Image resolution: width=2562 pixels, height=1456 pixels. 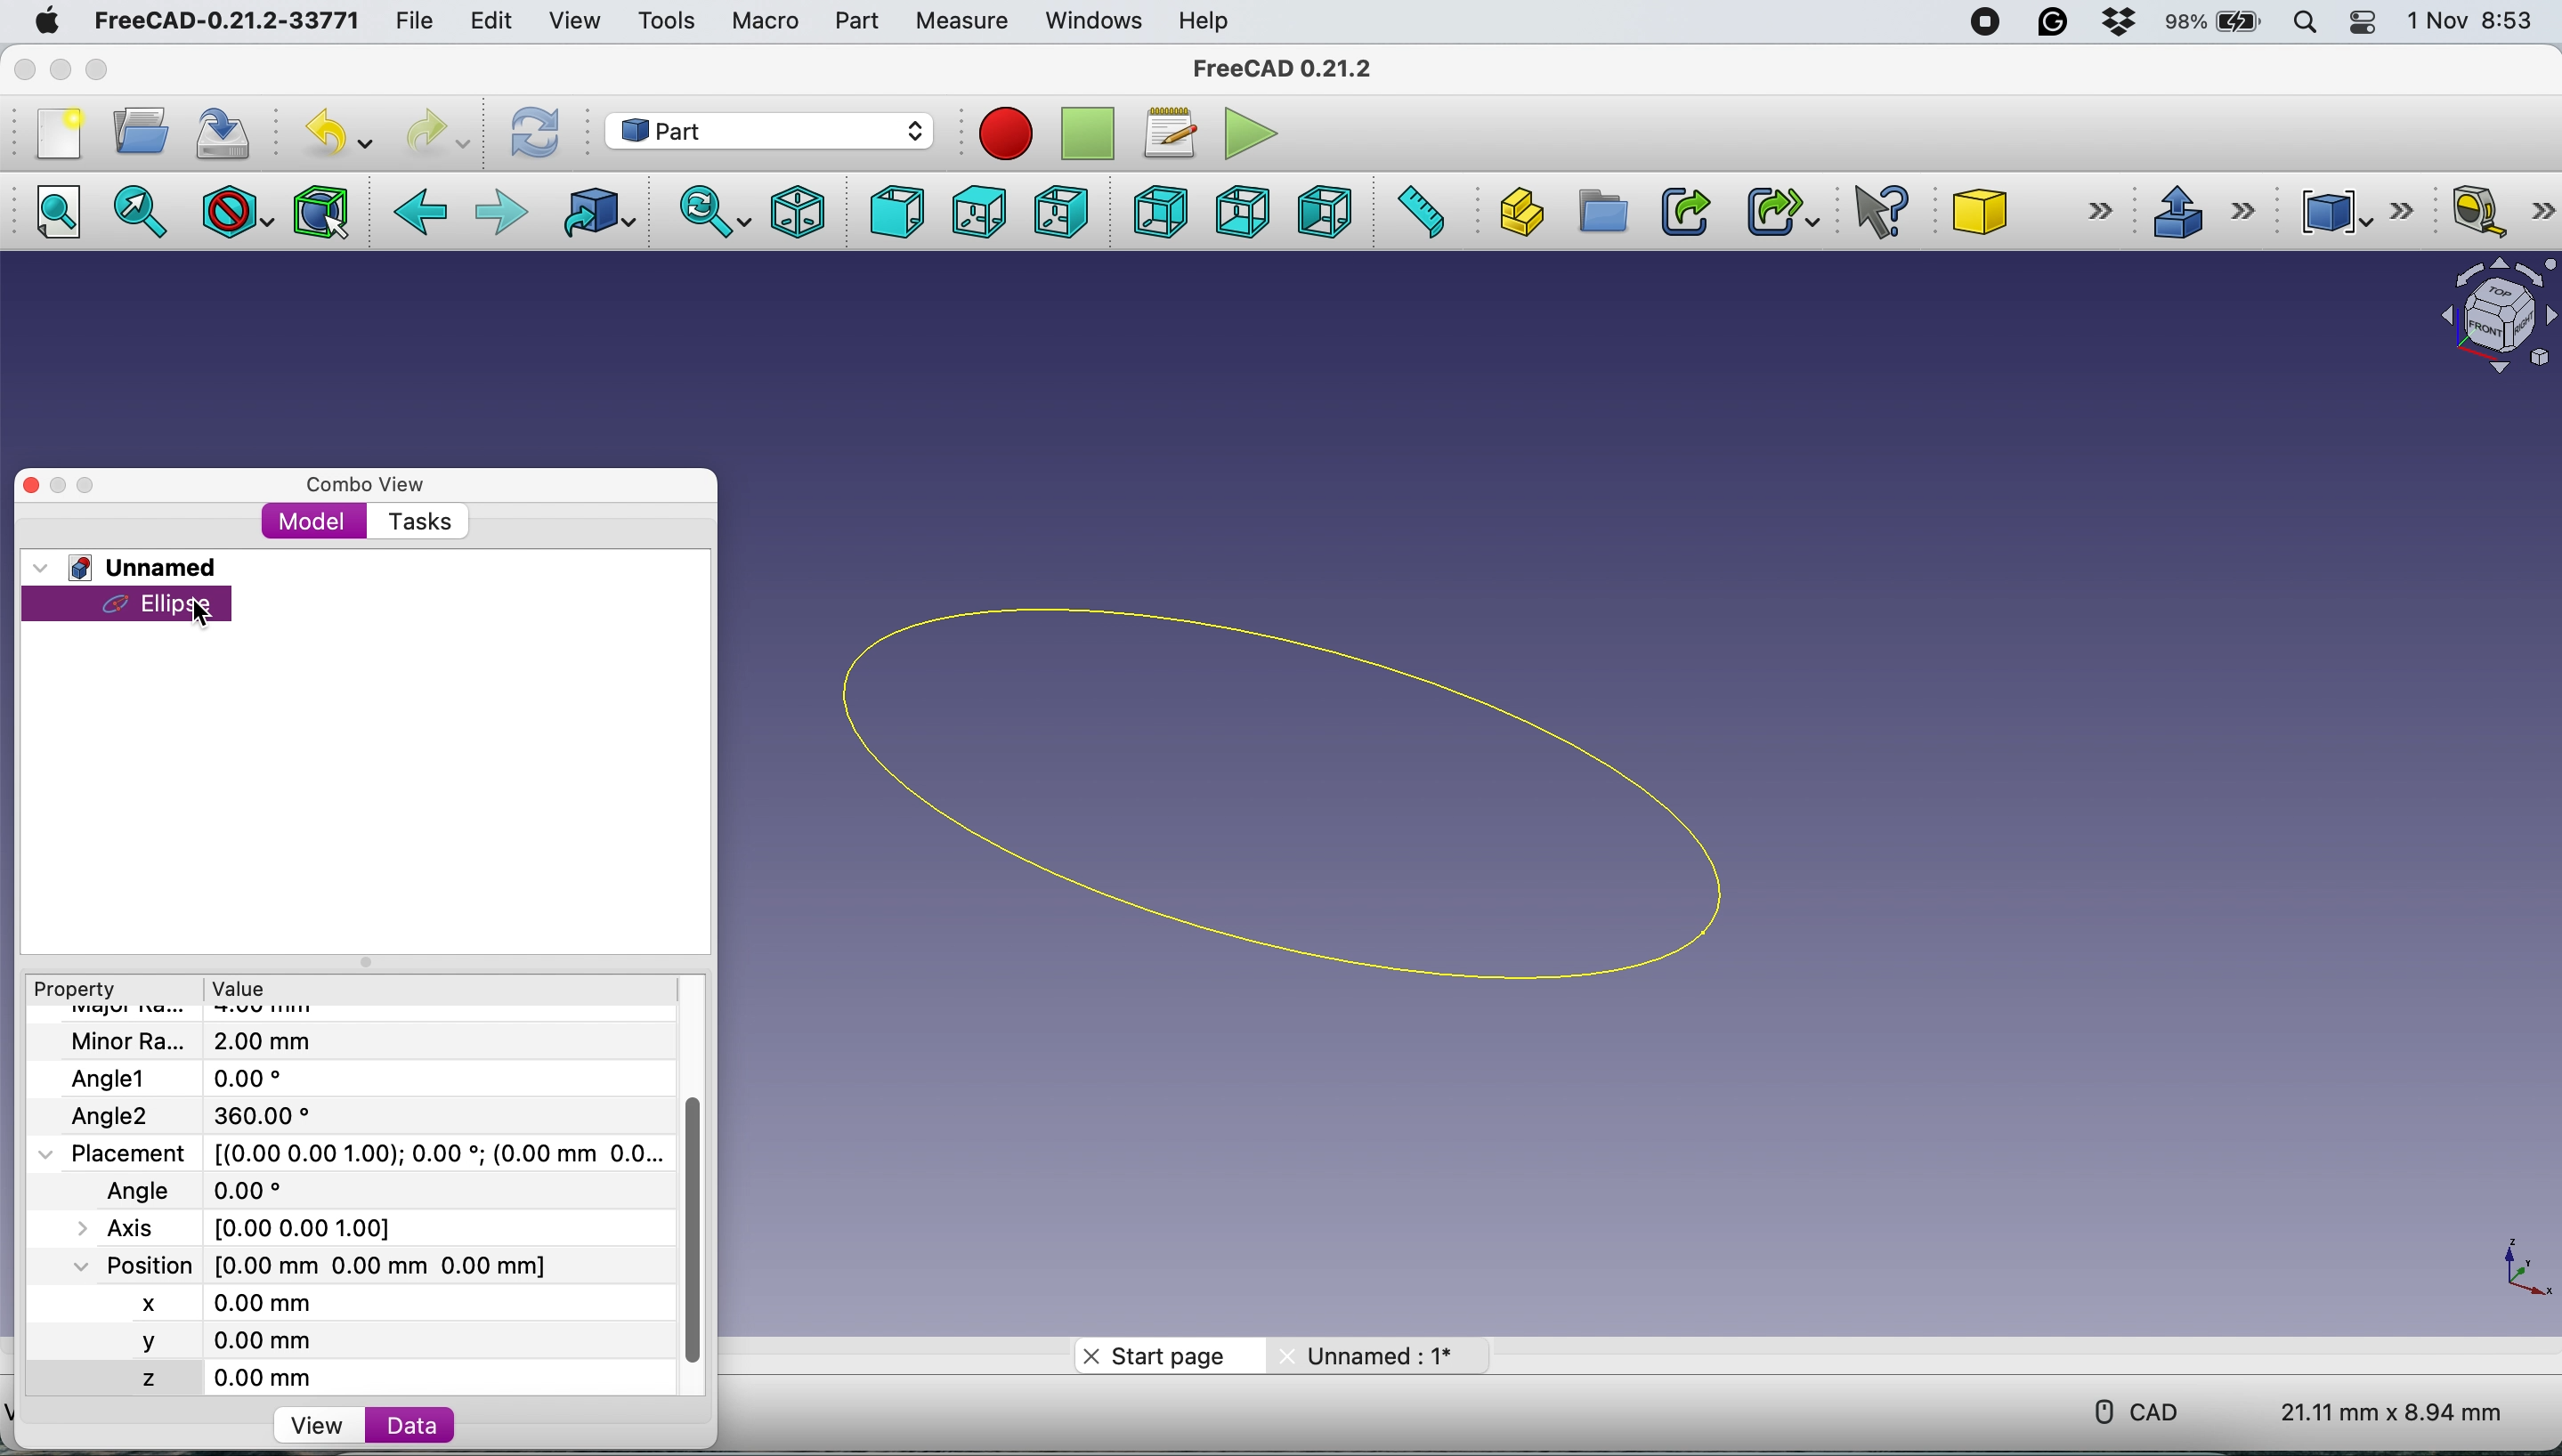 I want to click on rear, so click(x=1163, y=210).